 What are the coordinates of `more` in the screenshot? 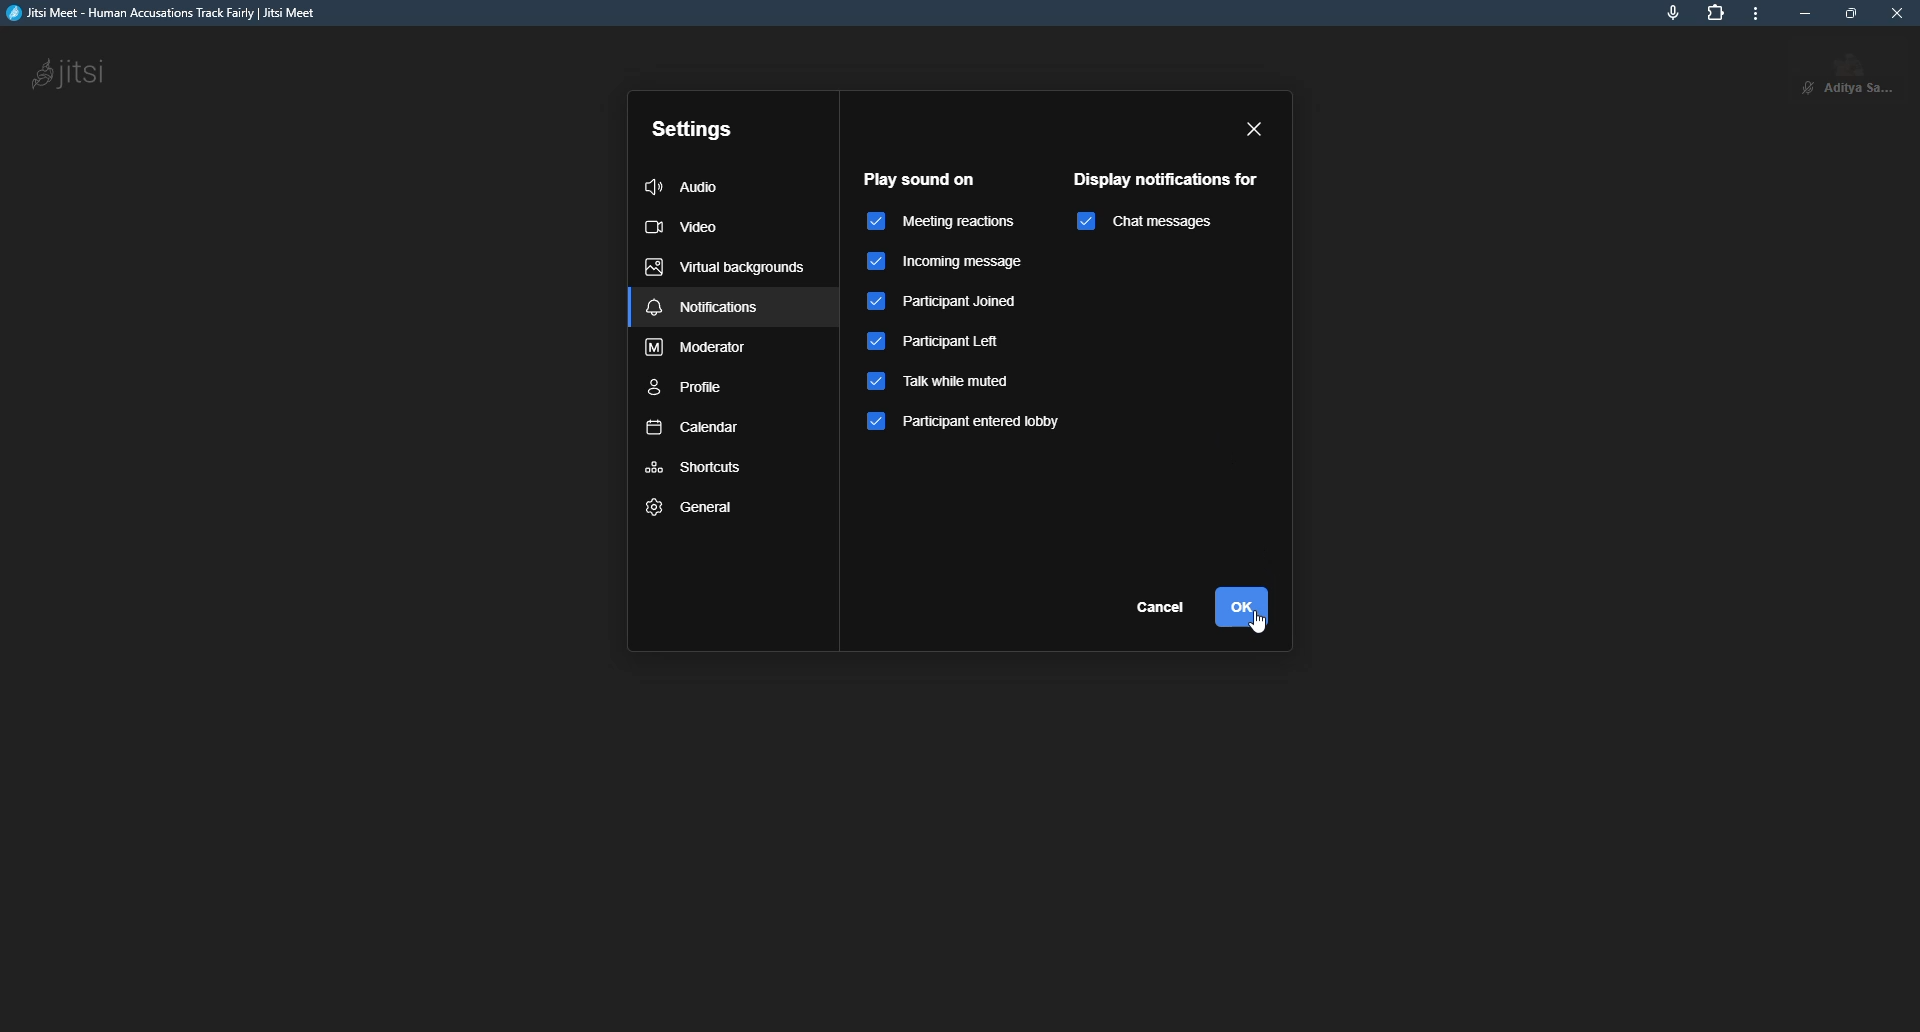 It's located at (1762, 15).